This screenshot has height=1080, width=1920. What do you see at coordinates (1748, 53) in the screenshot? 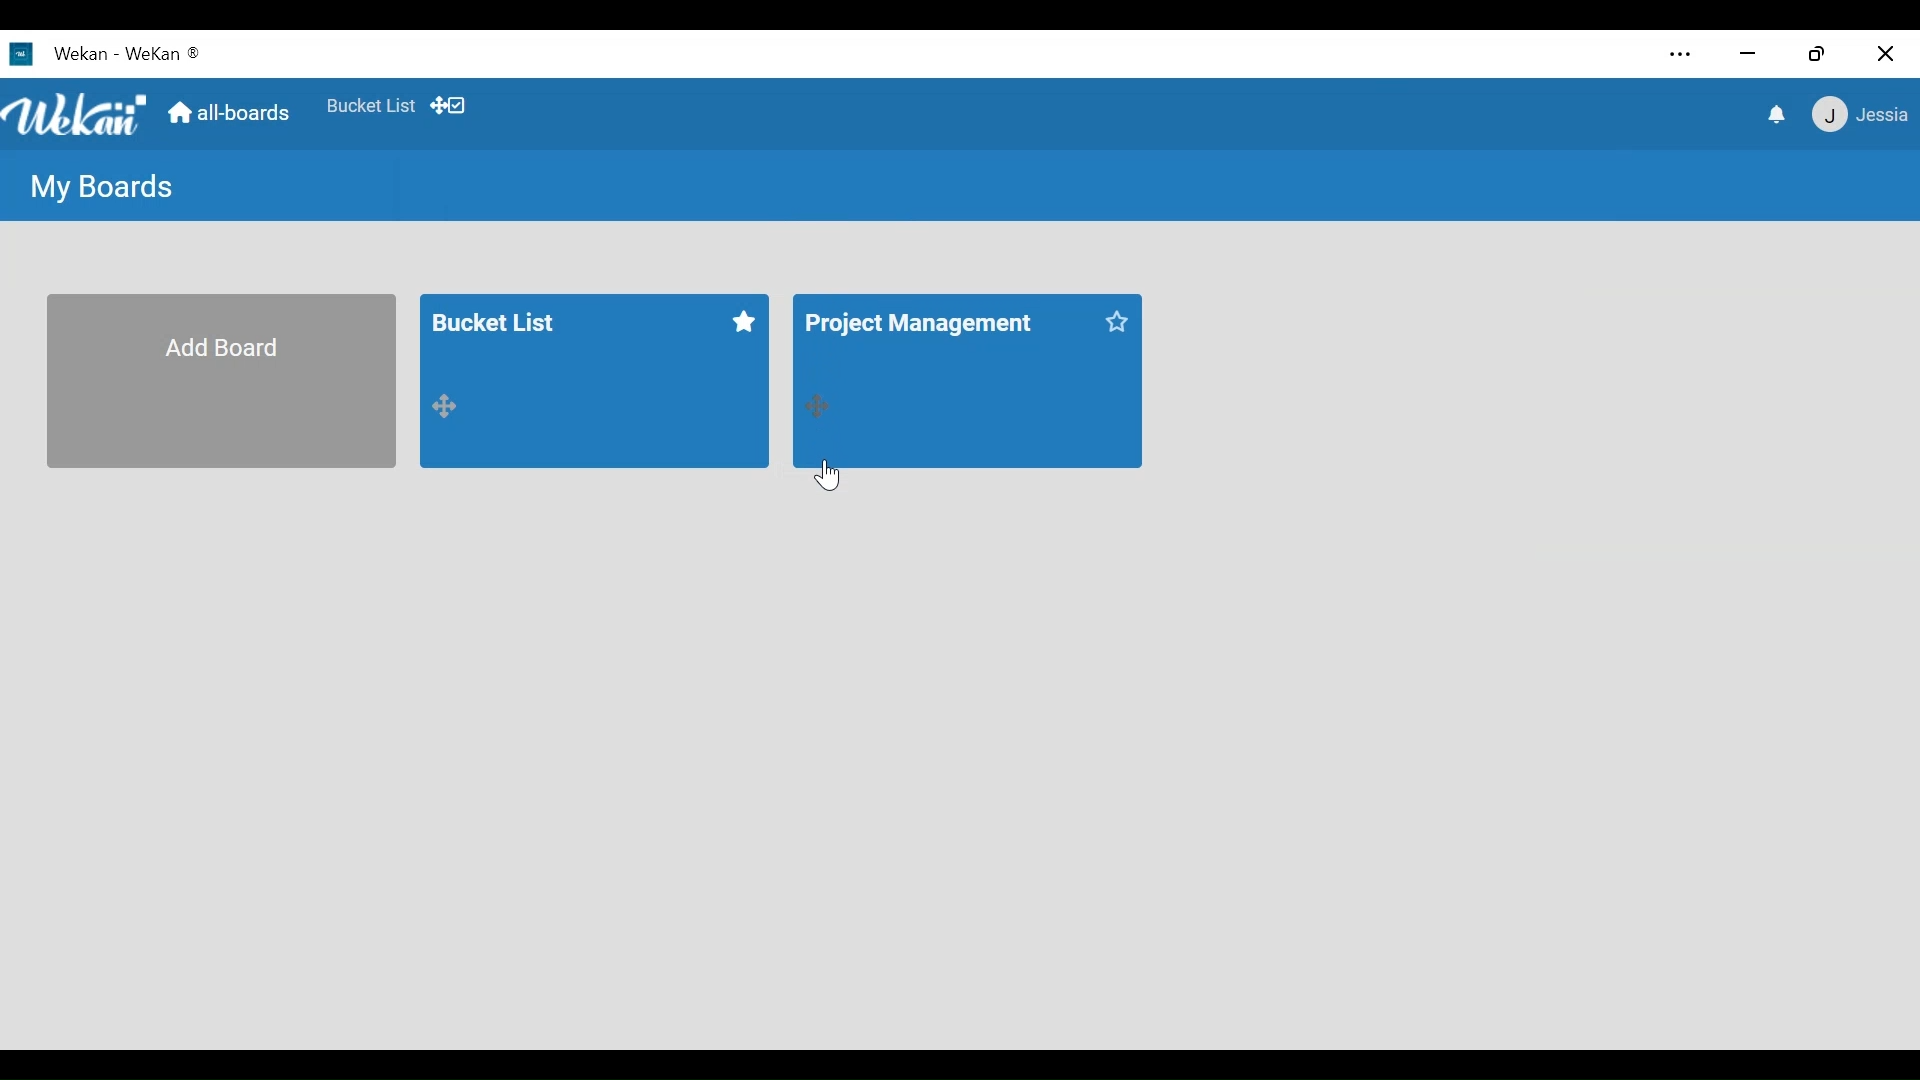
I see `minimize` at bounding box center [1748, 53].